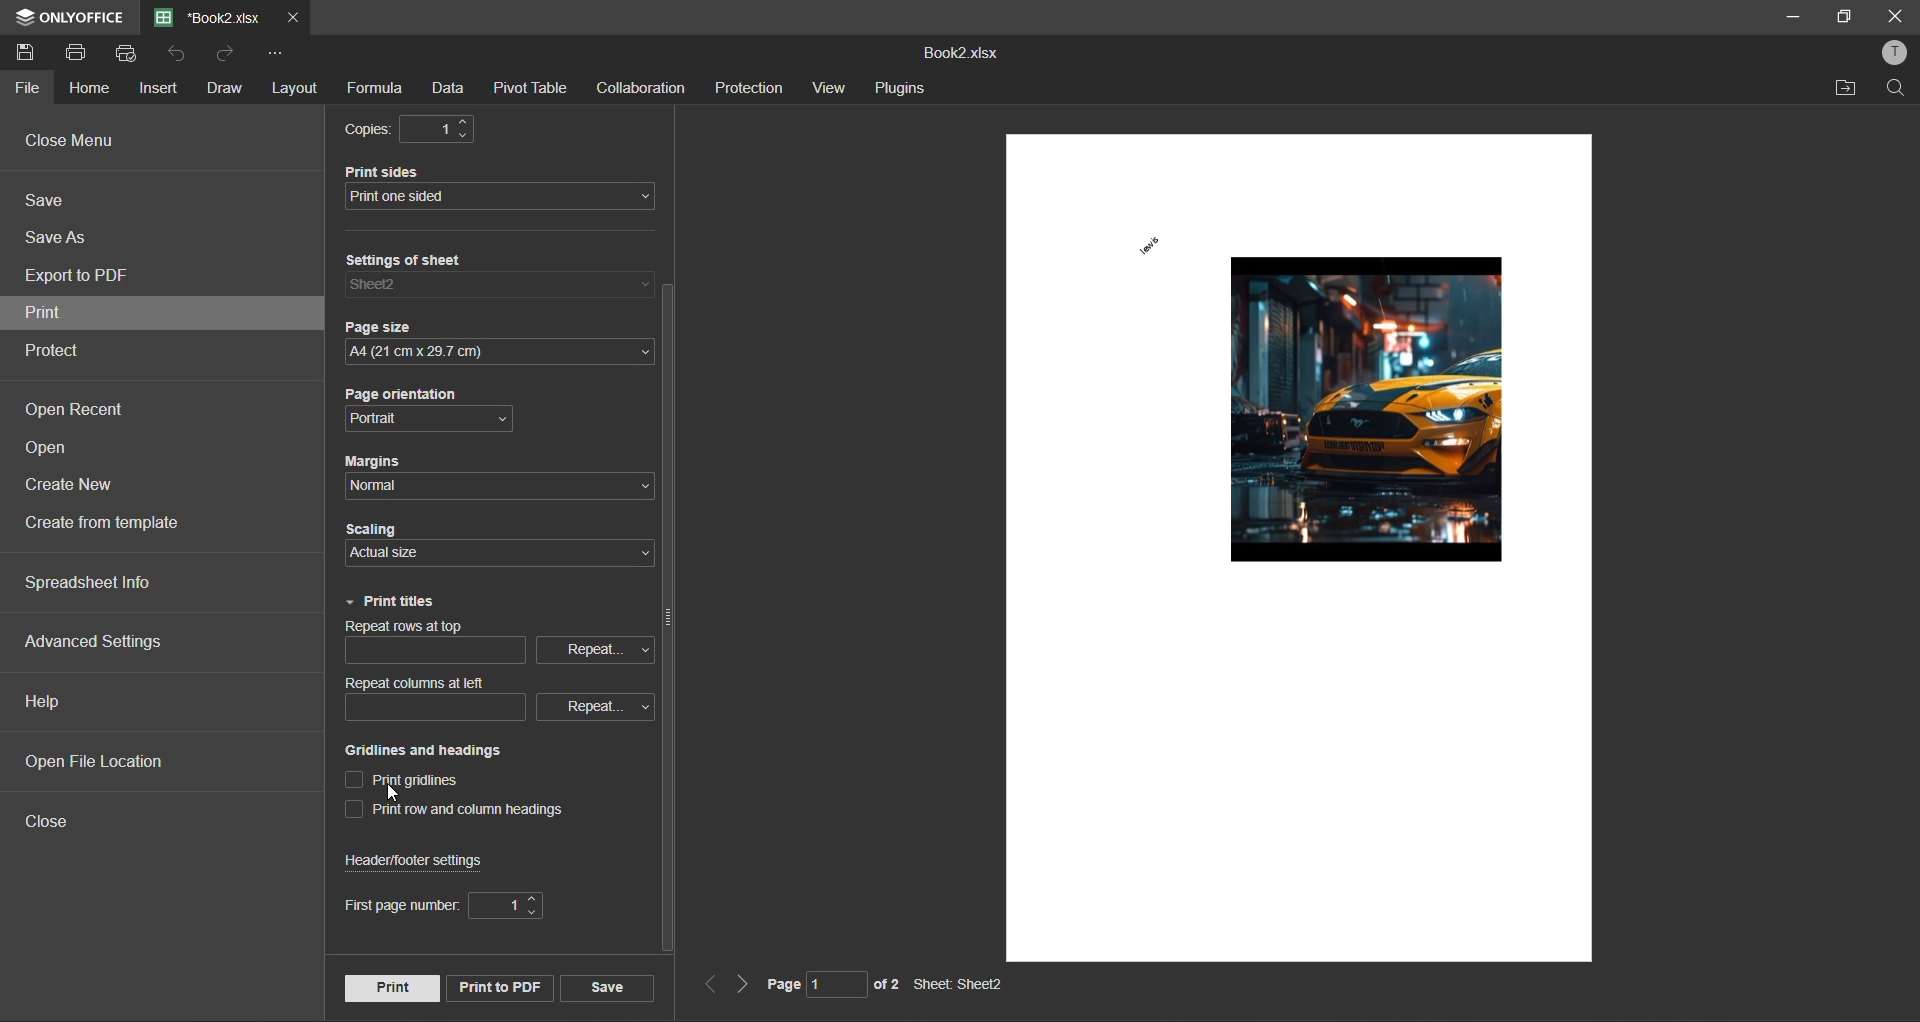 The width and height of the screenshot is (1920, 1022). I want to click on scaling, so click(379, 526).